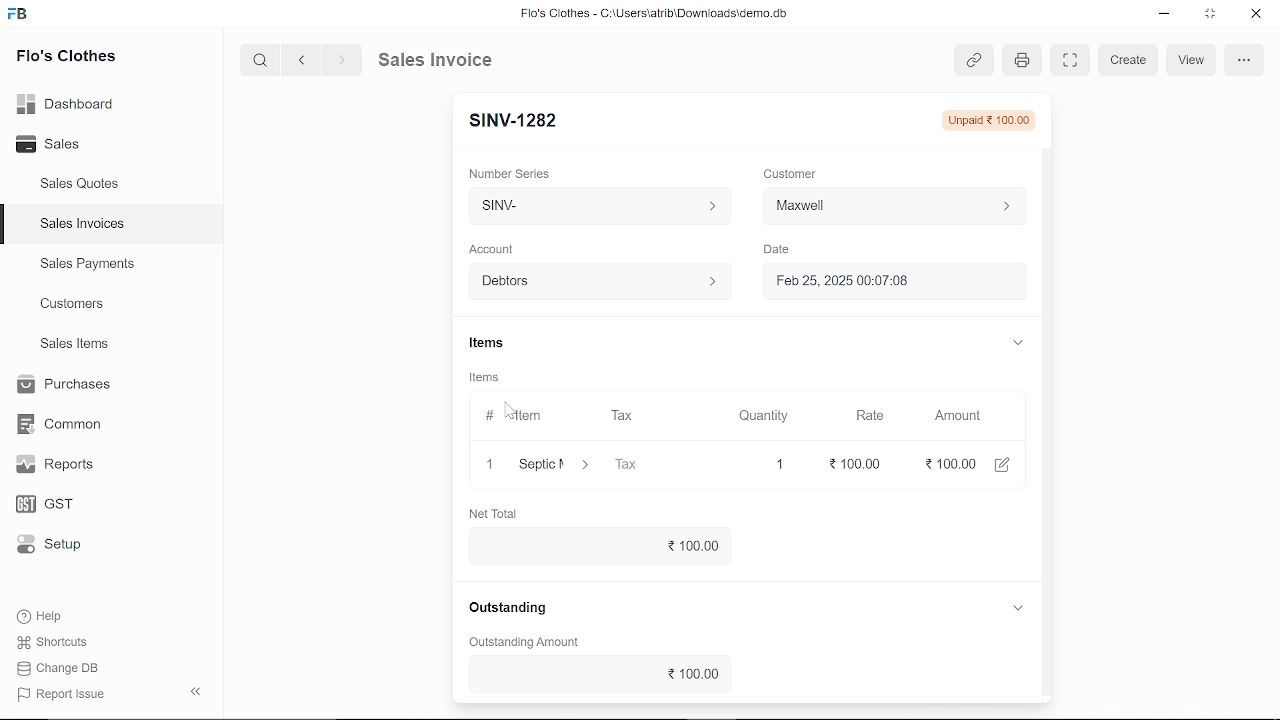 This screenshot has width=1280, height=720. Describe the element at coordinates (1020, 344) in the screenshot. I see `expand` at that location.